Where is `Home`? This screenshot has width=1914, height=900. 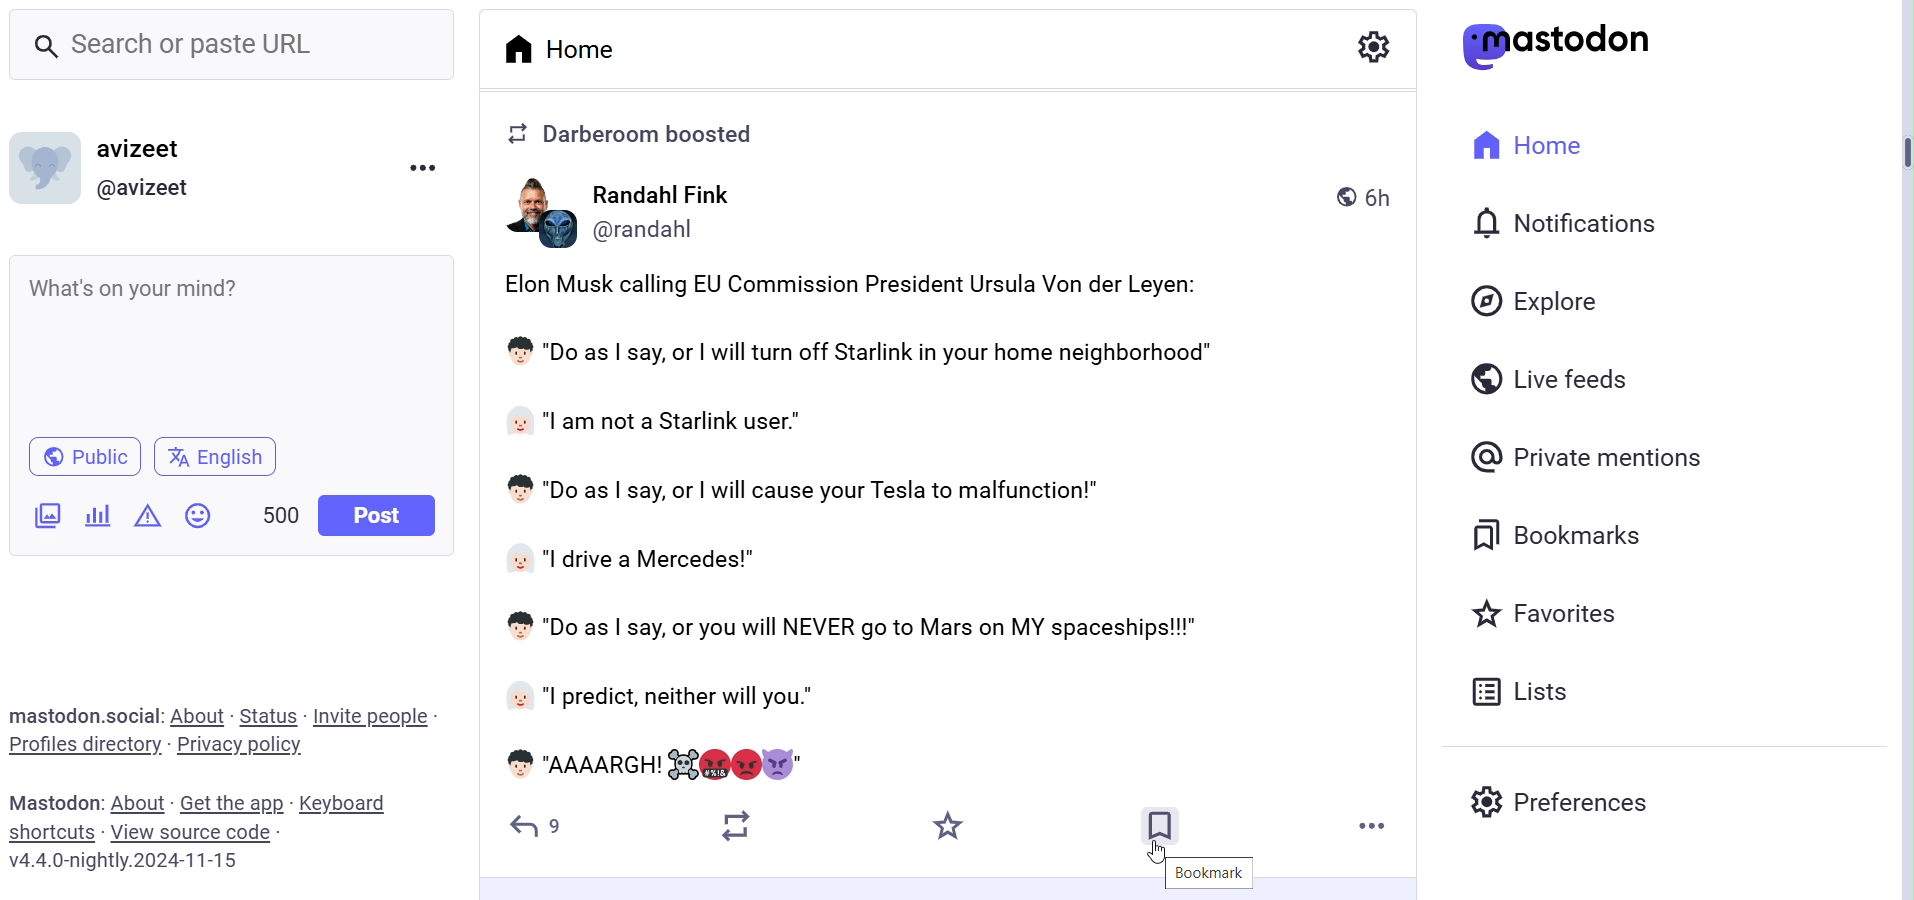
Home is located at coordinates (1525, 143).